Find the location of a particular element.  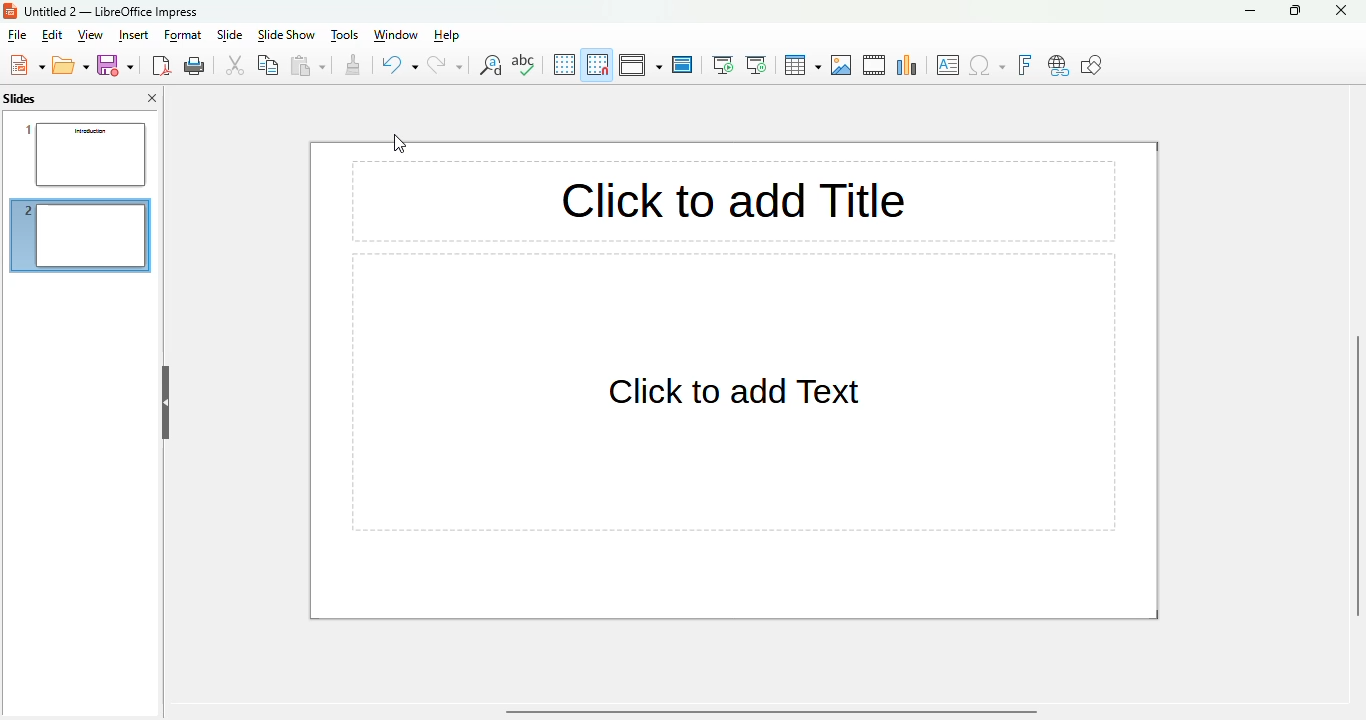

table is located at coordinates (802, 65).